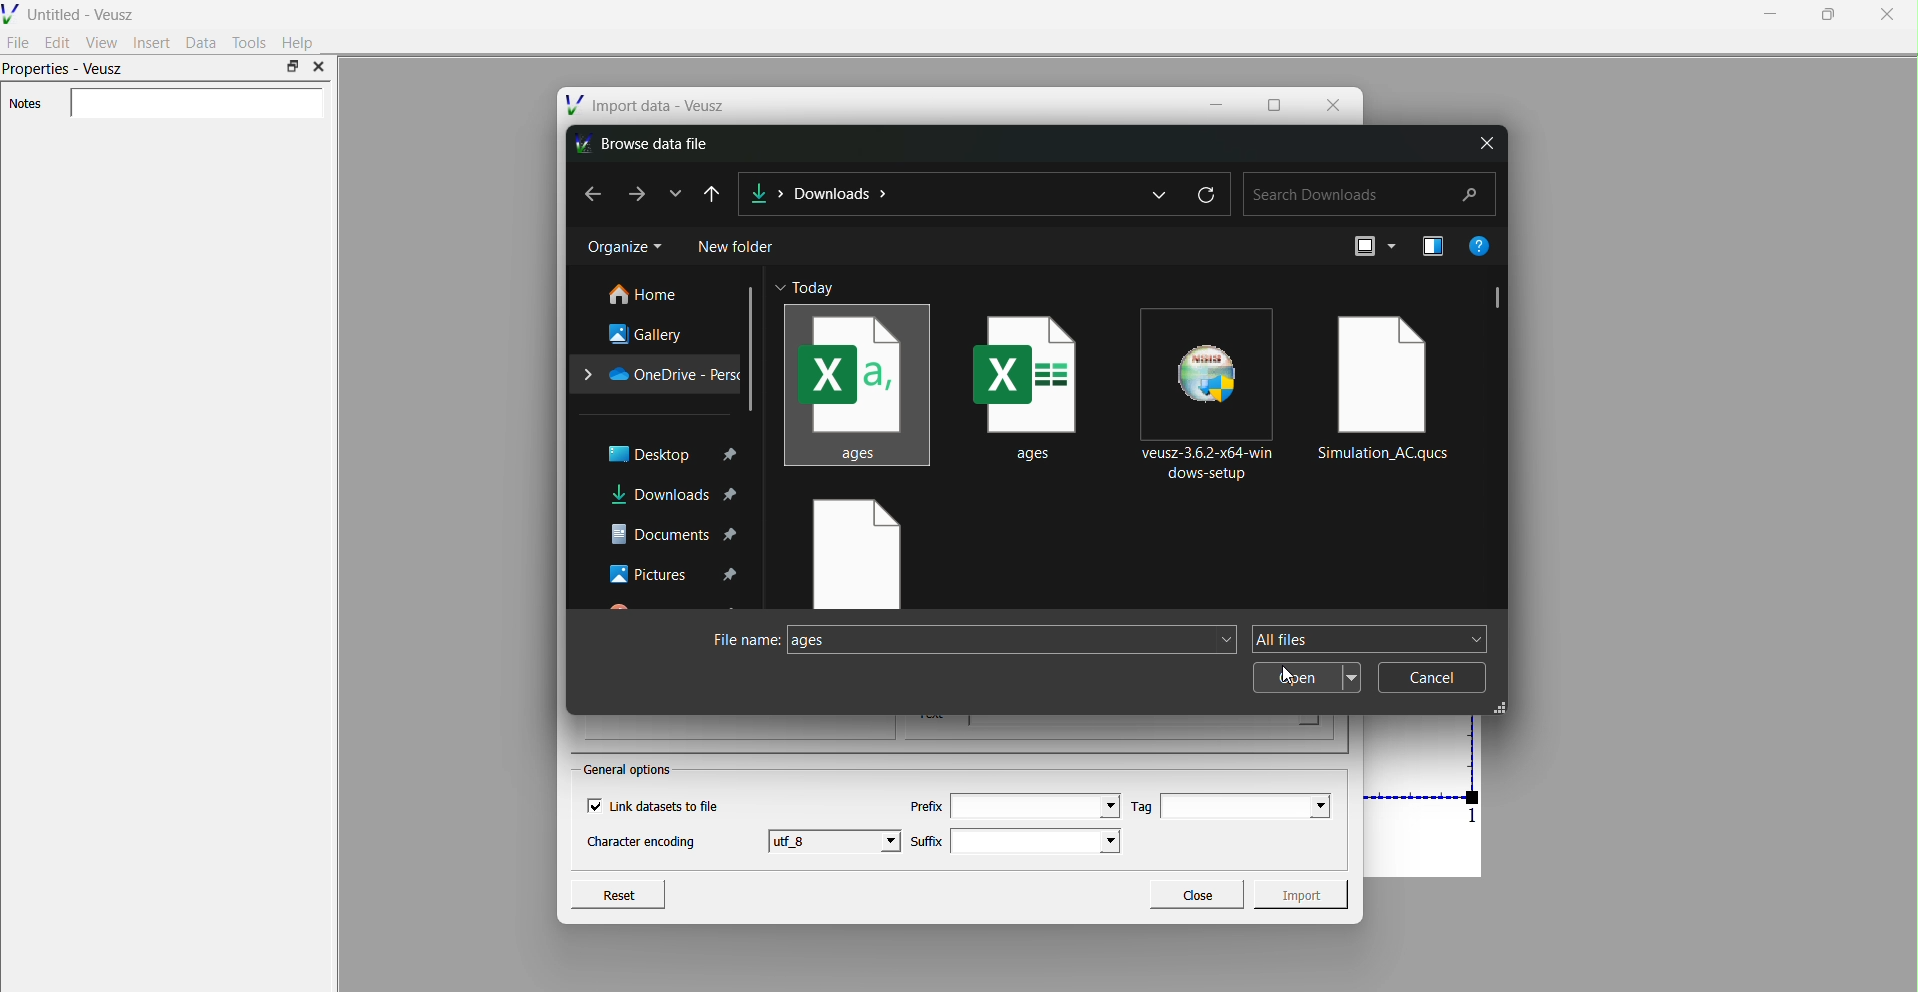 This screenshot has width=1918, height=992. What do you see at coordinates (648, 143) in the screenshot?
I see `Browse data file` at bounding box center [648, 143].